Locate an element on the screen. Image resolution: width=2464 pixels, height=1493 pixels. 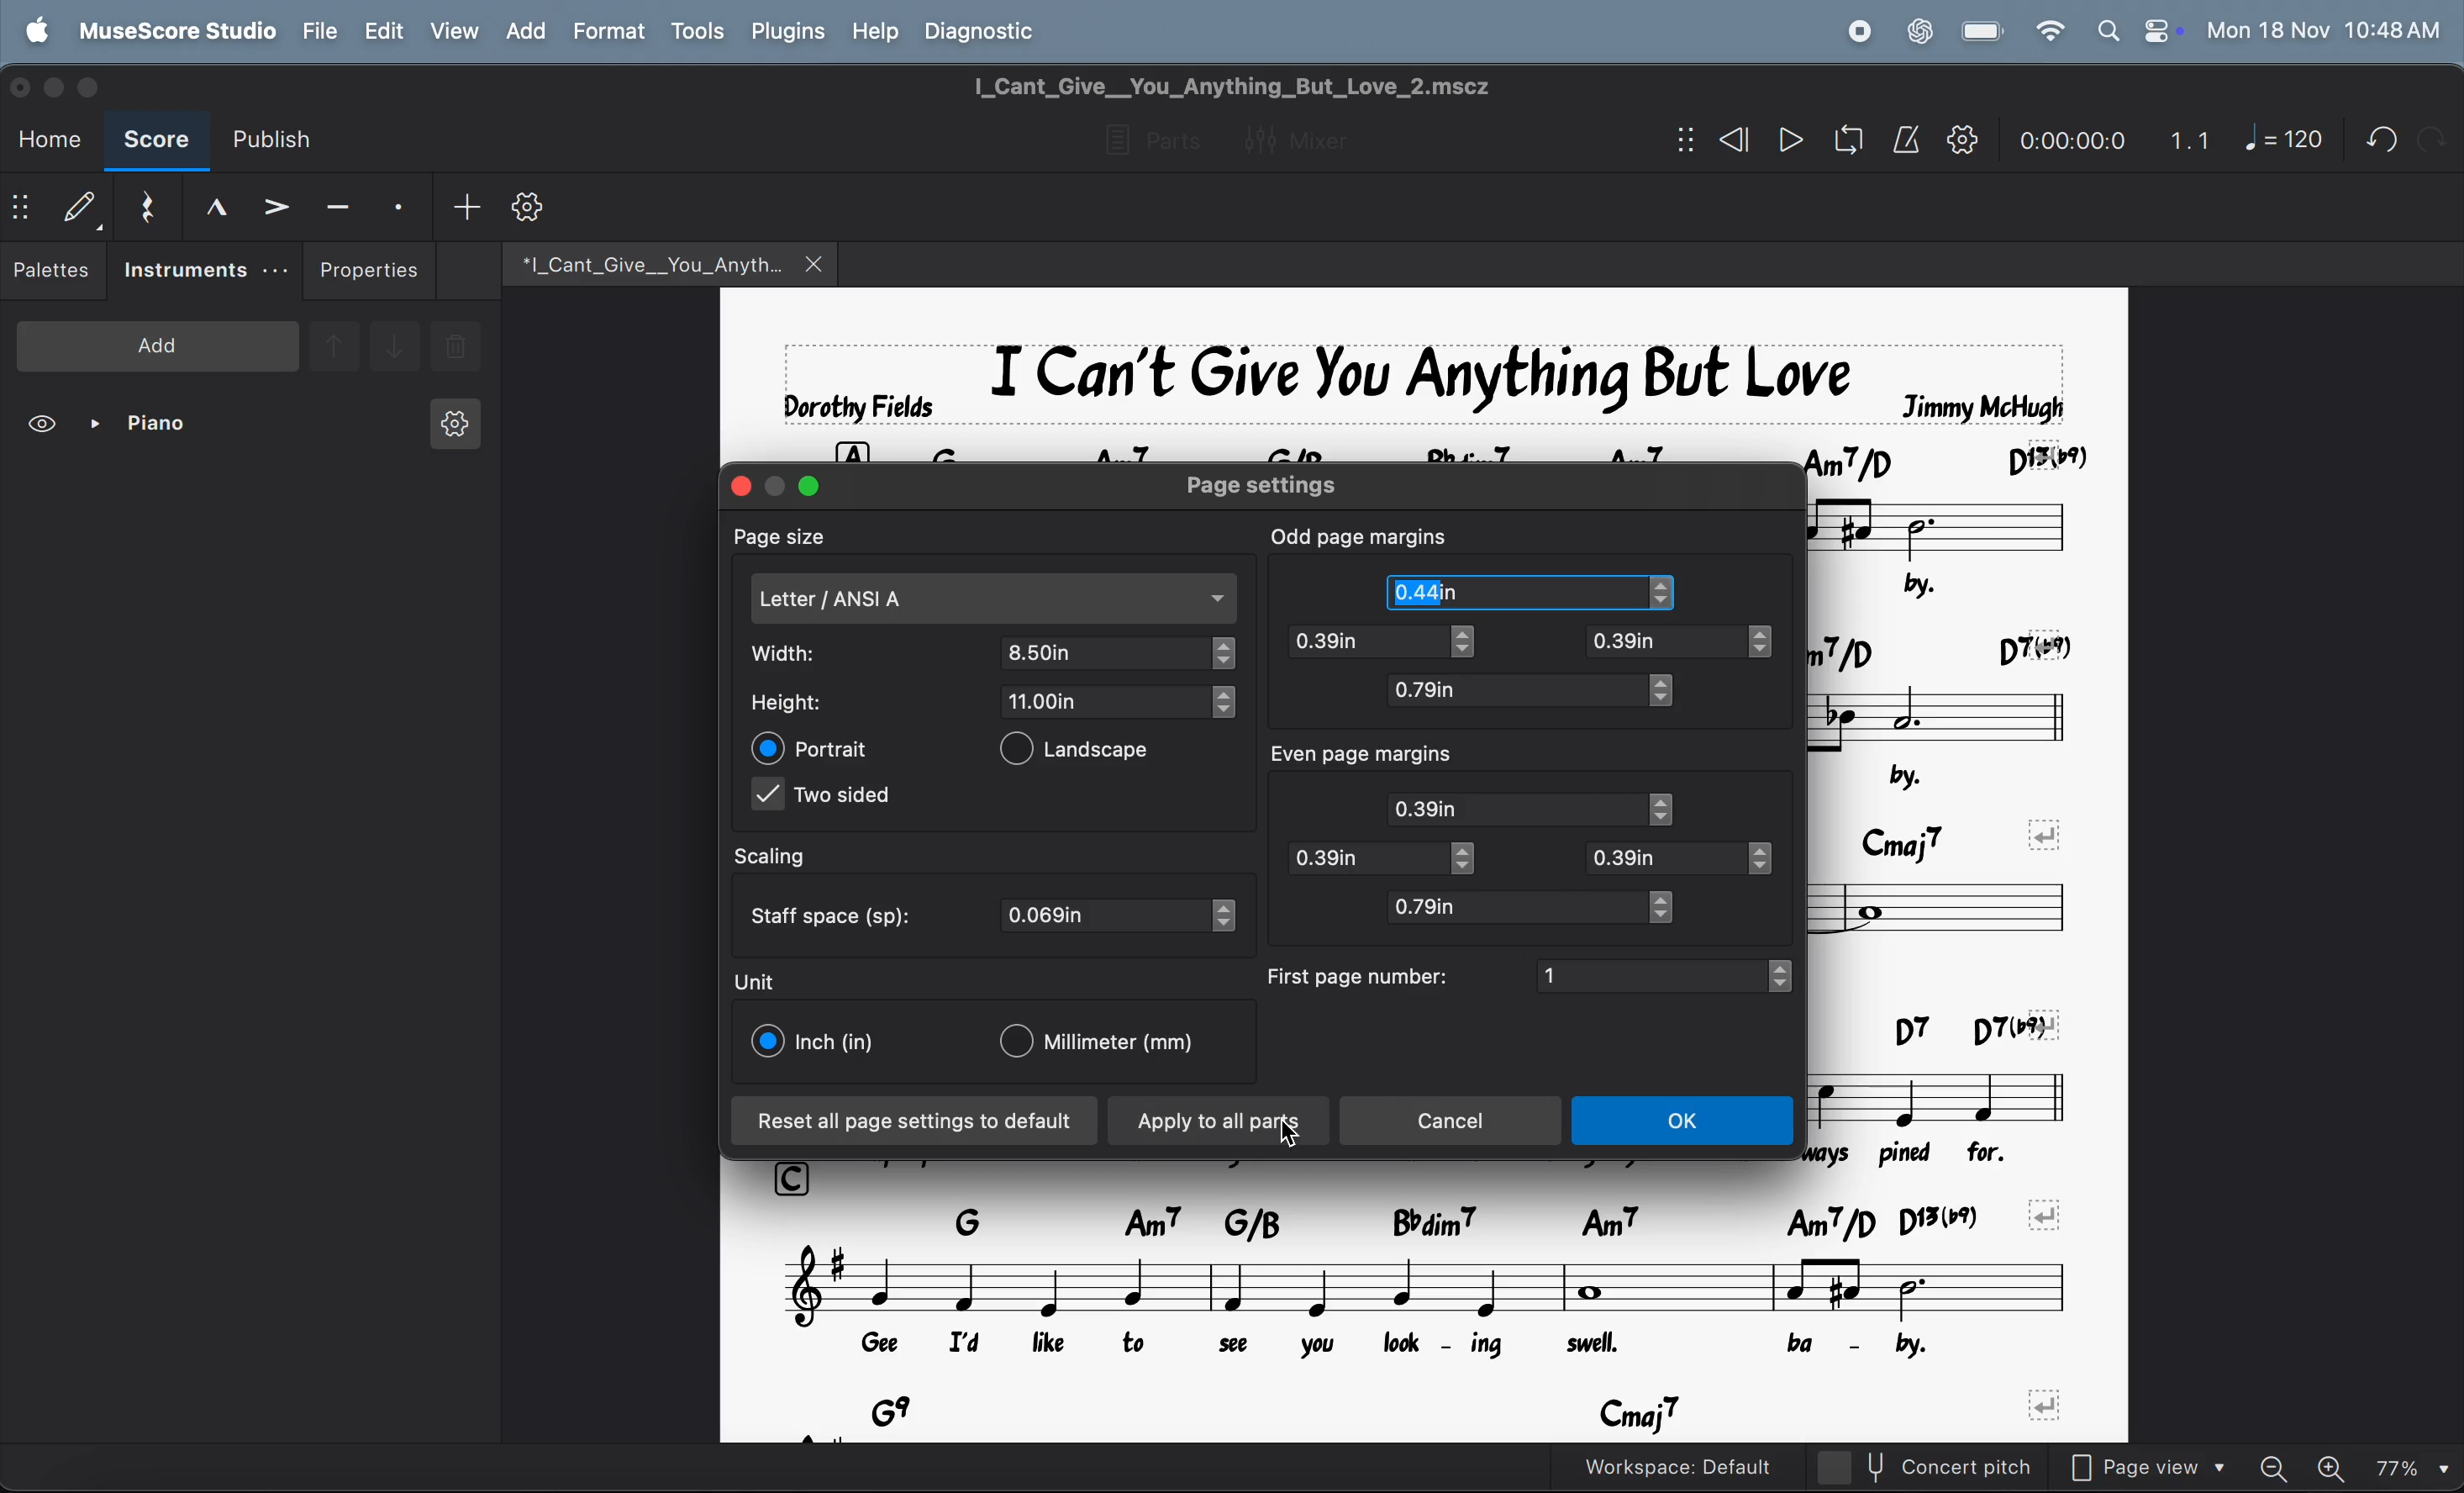
show/hide is located at coordinates (21, 210).